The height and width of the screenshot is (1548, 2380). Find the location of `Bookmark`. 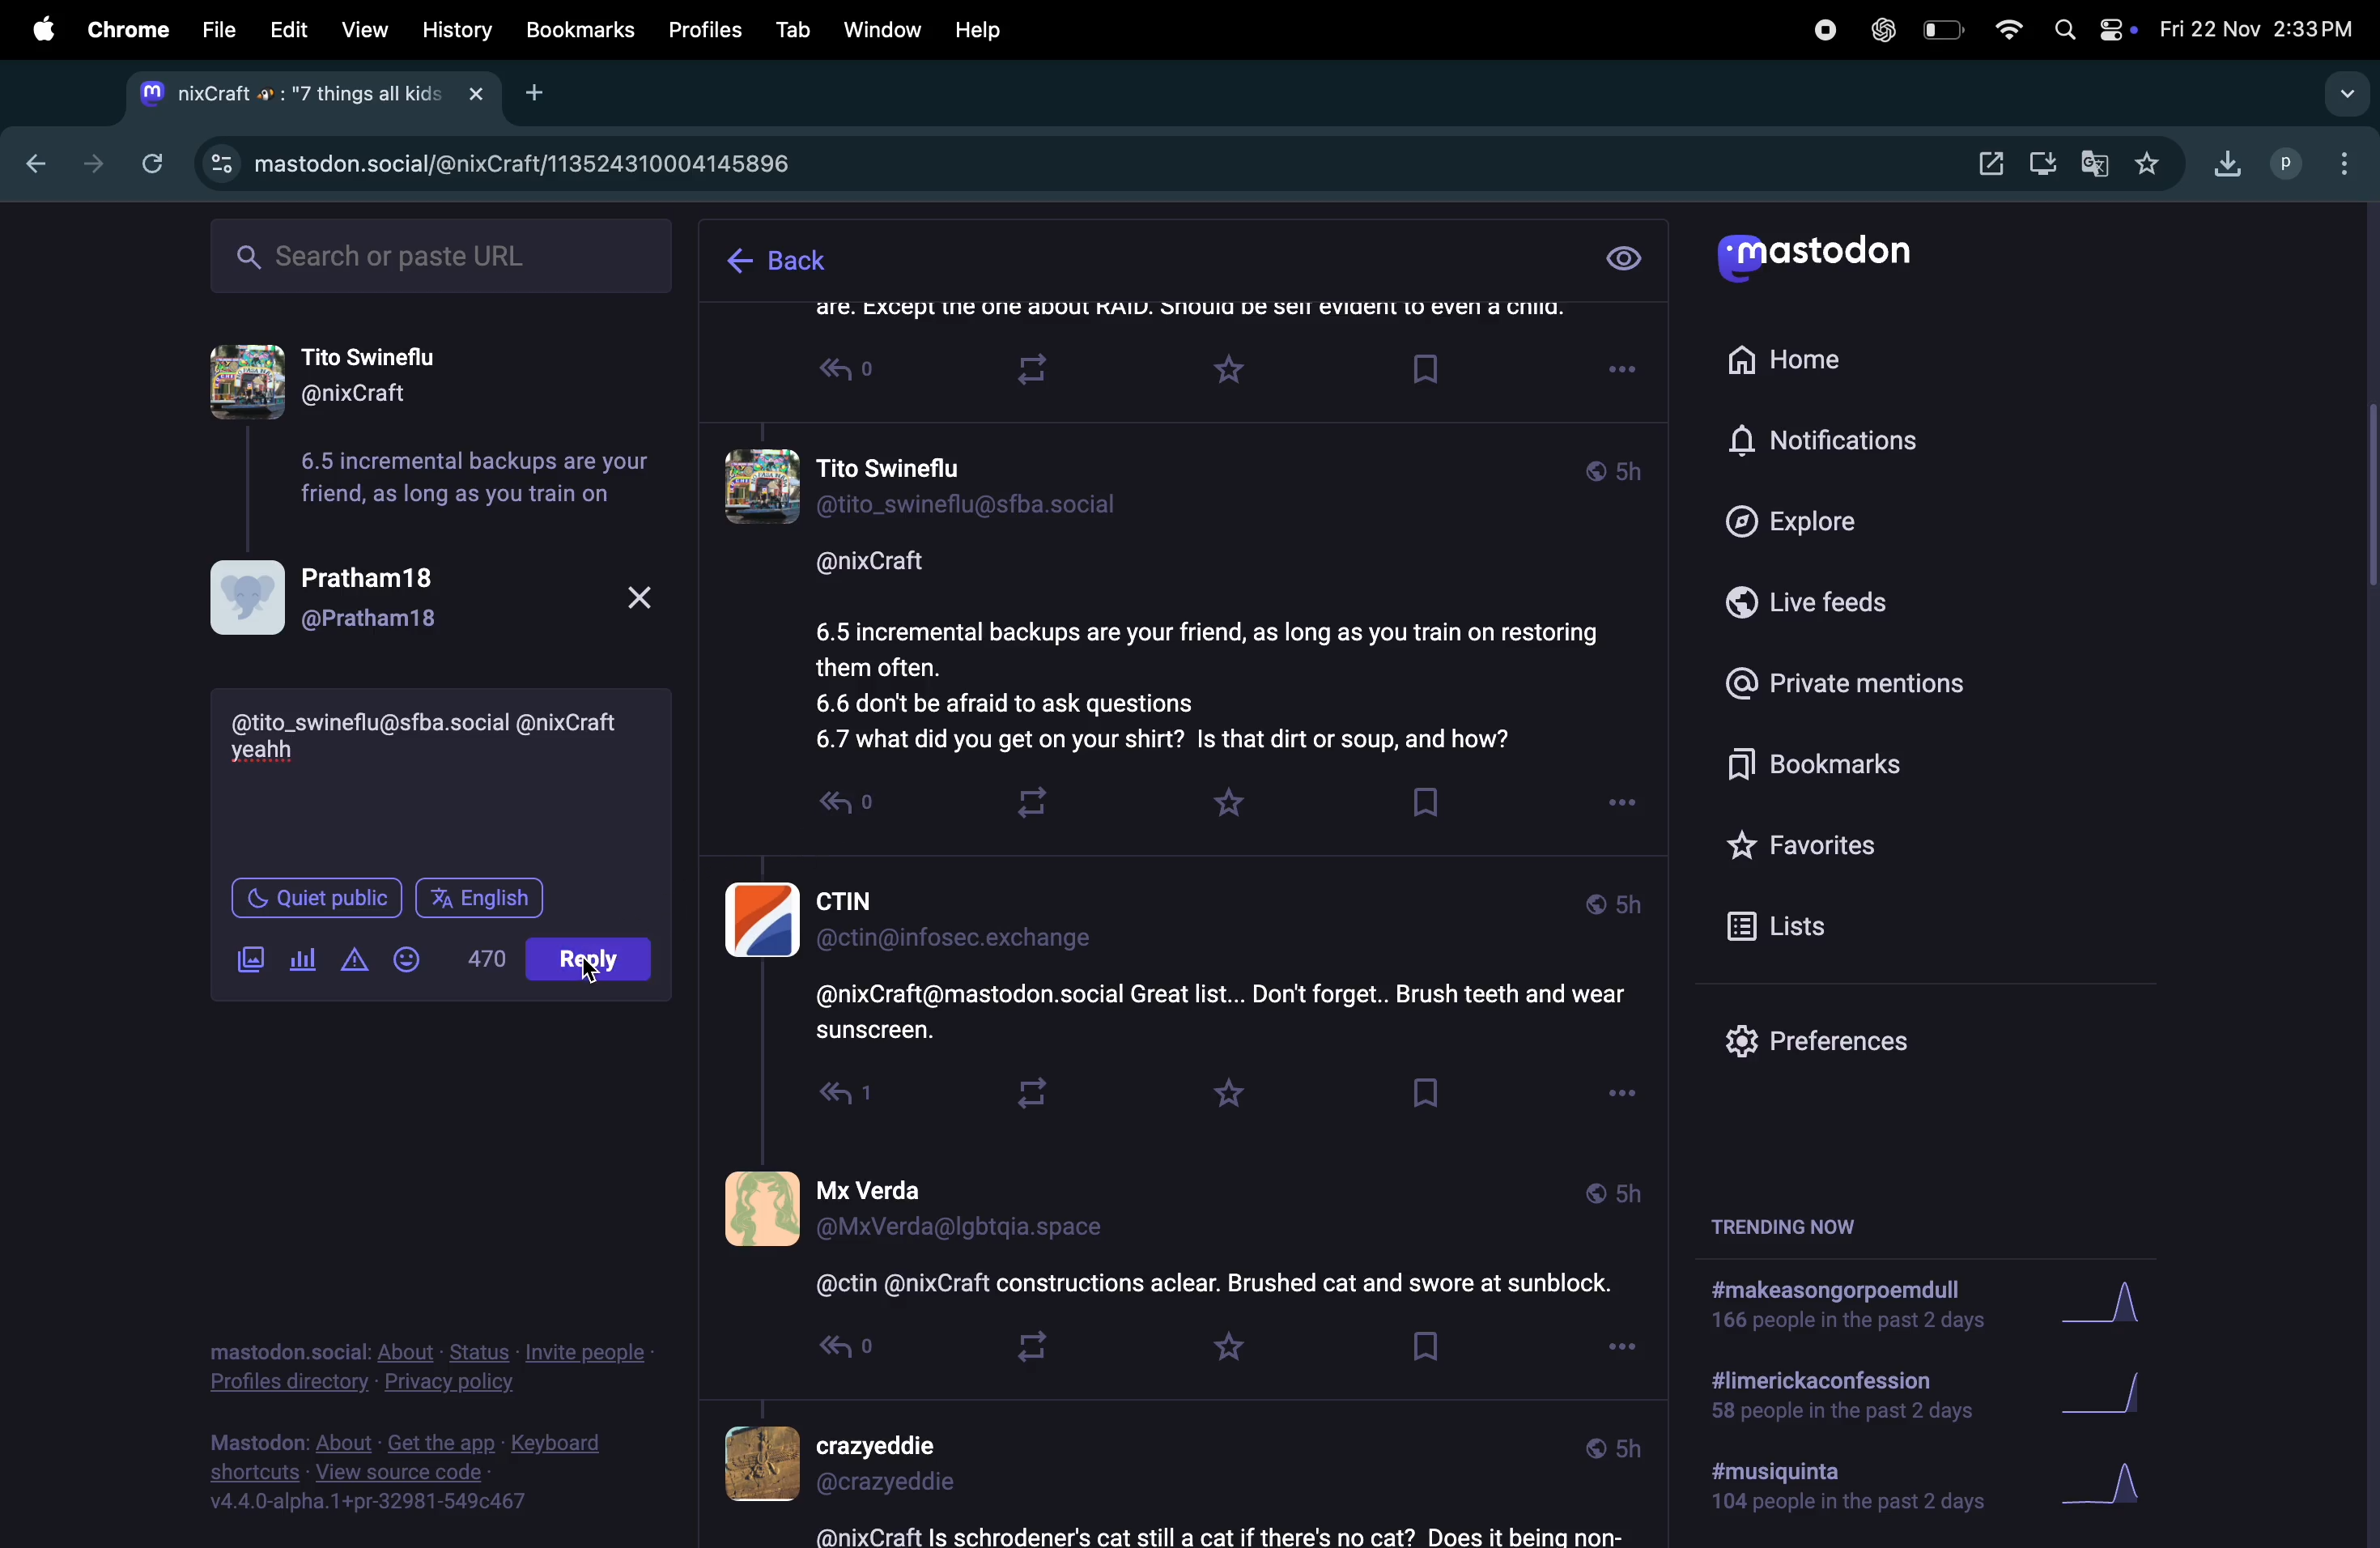

Bookmark is located at coordinates (1424, 1351).